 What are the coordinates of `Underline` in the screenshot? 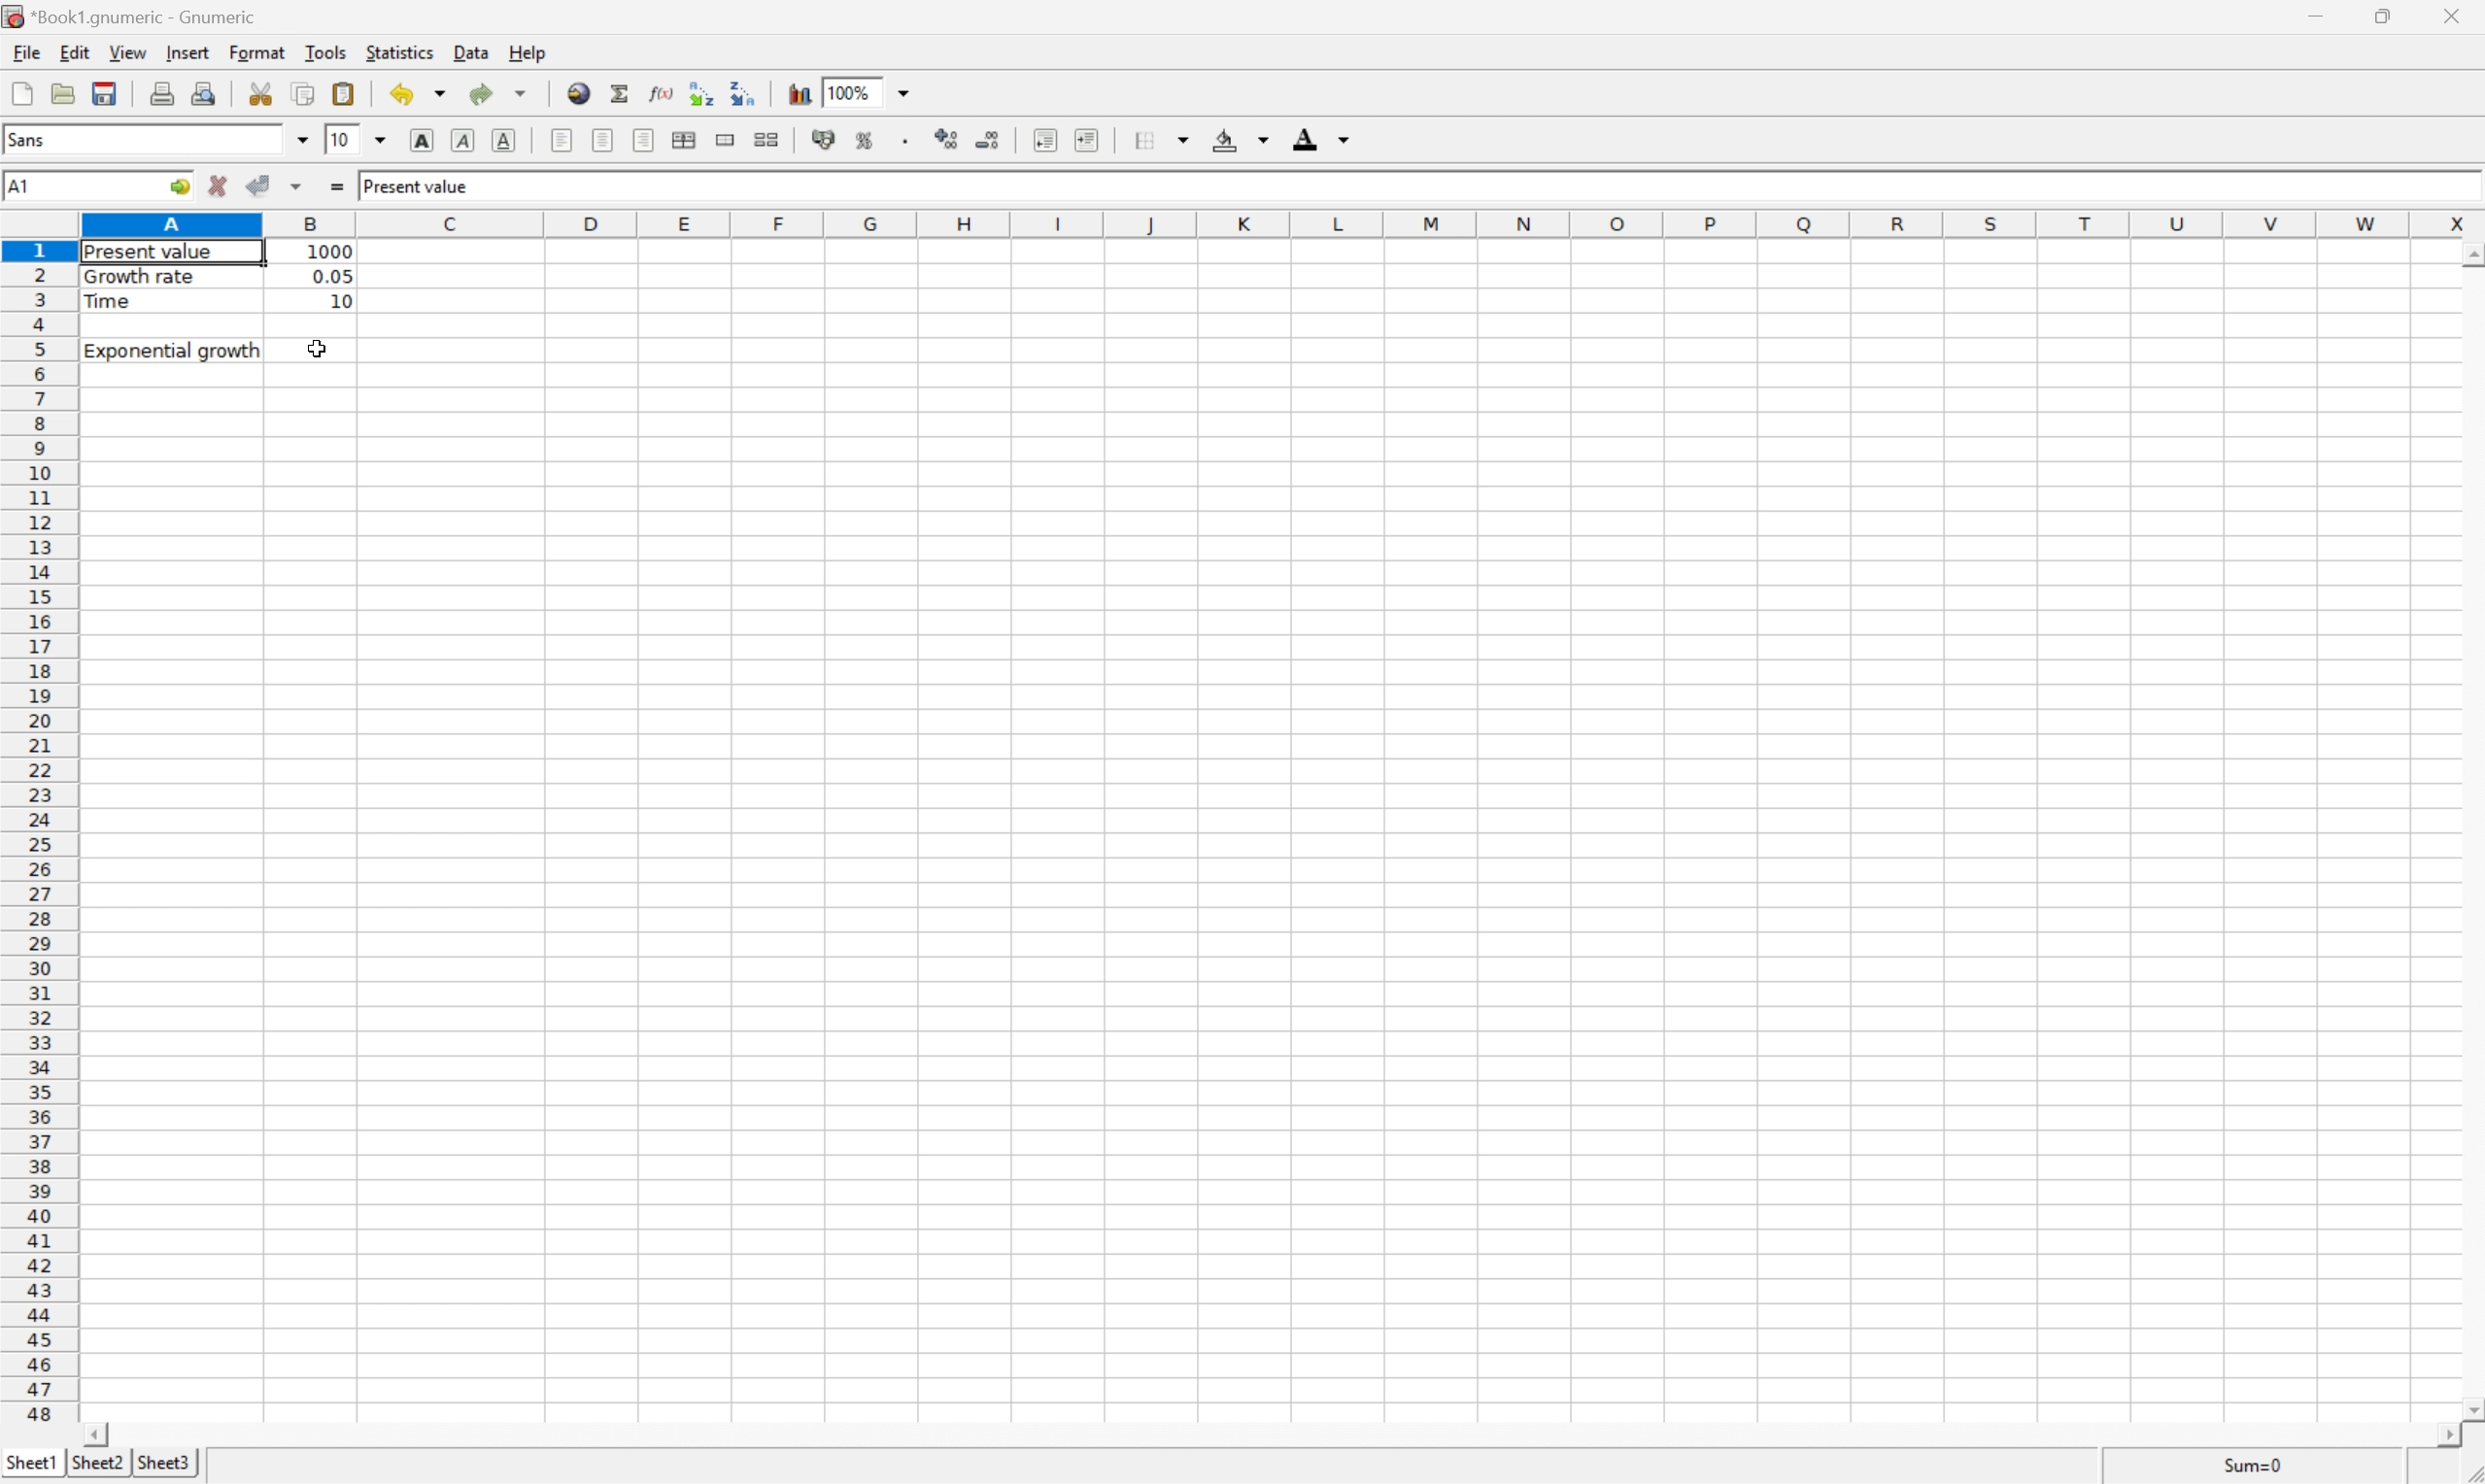 It's located at (503, 141).